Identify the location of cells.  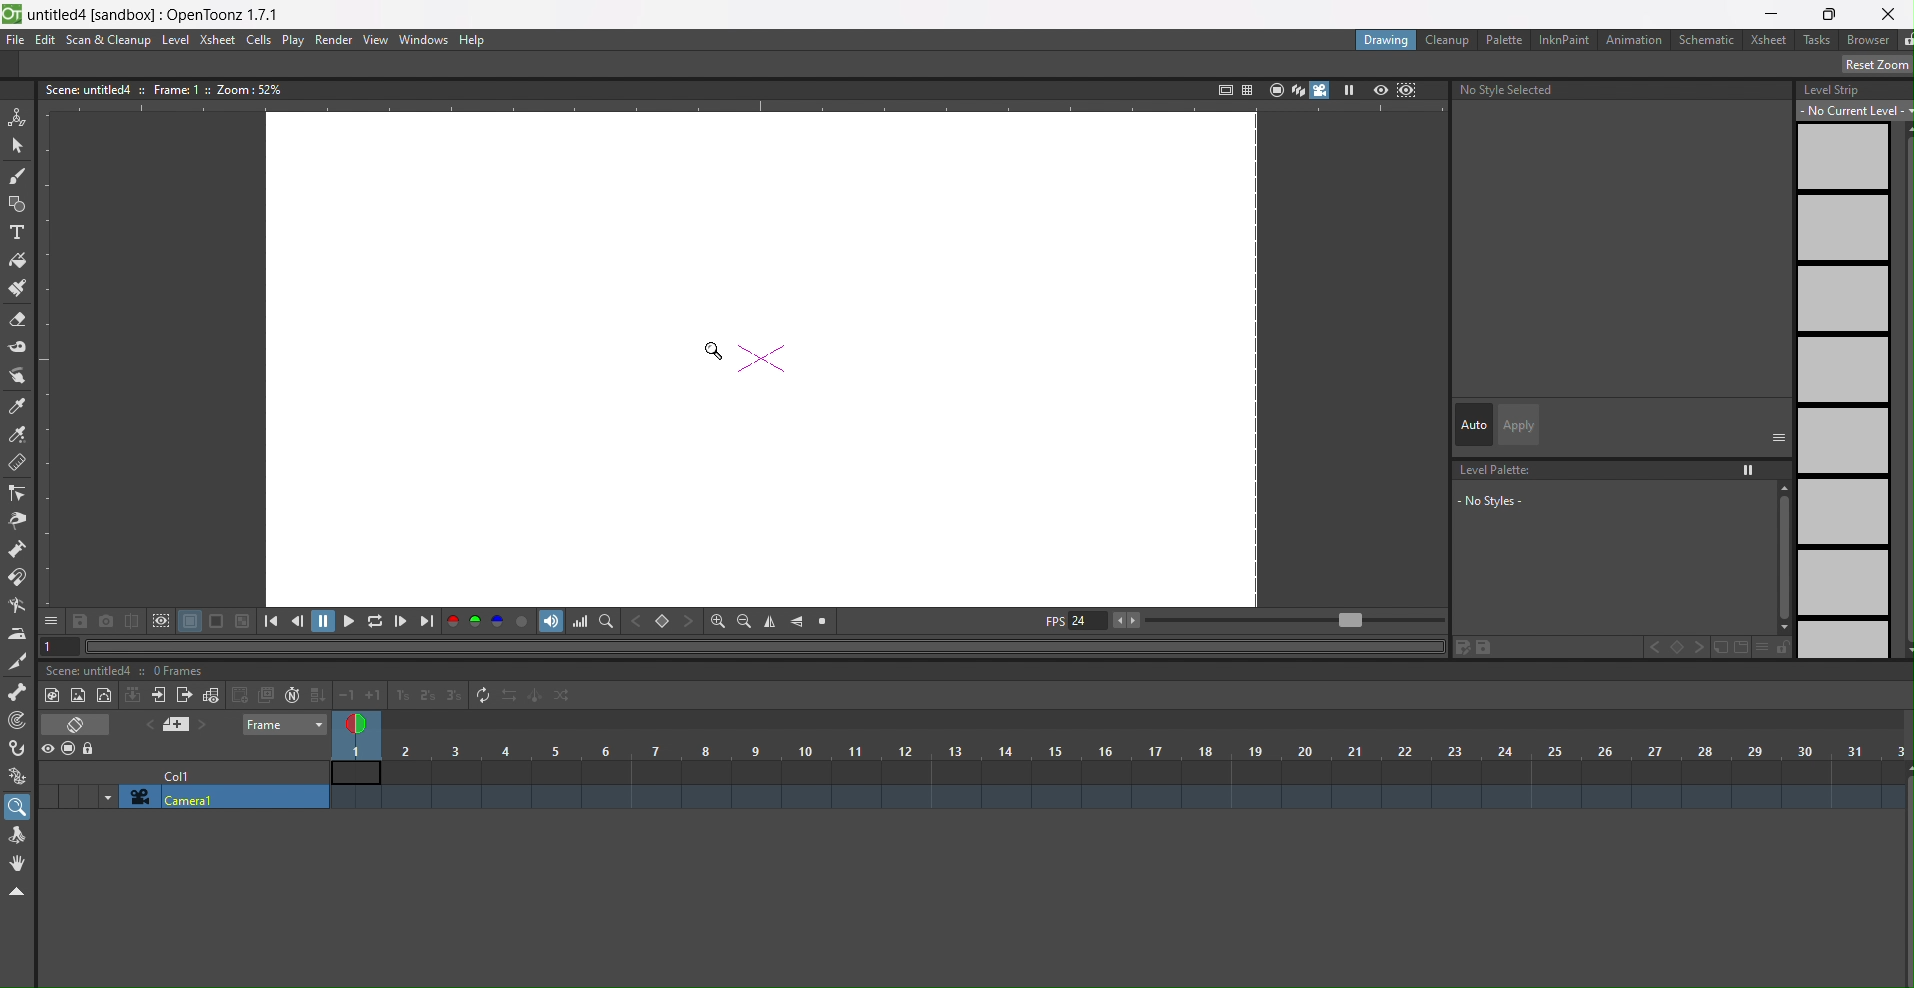
(262, 40).